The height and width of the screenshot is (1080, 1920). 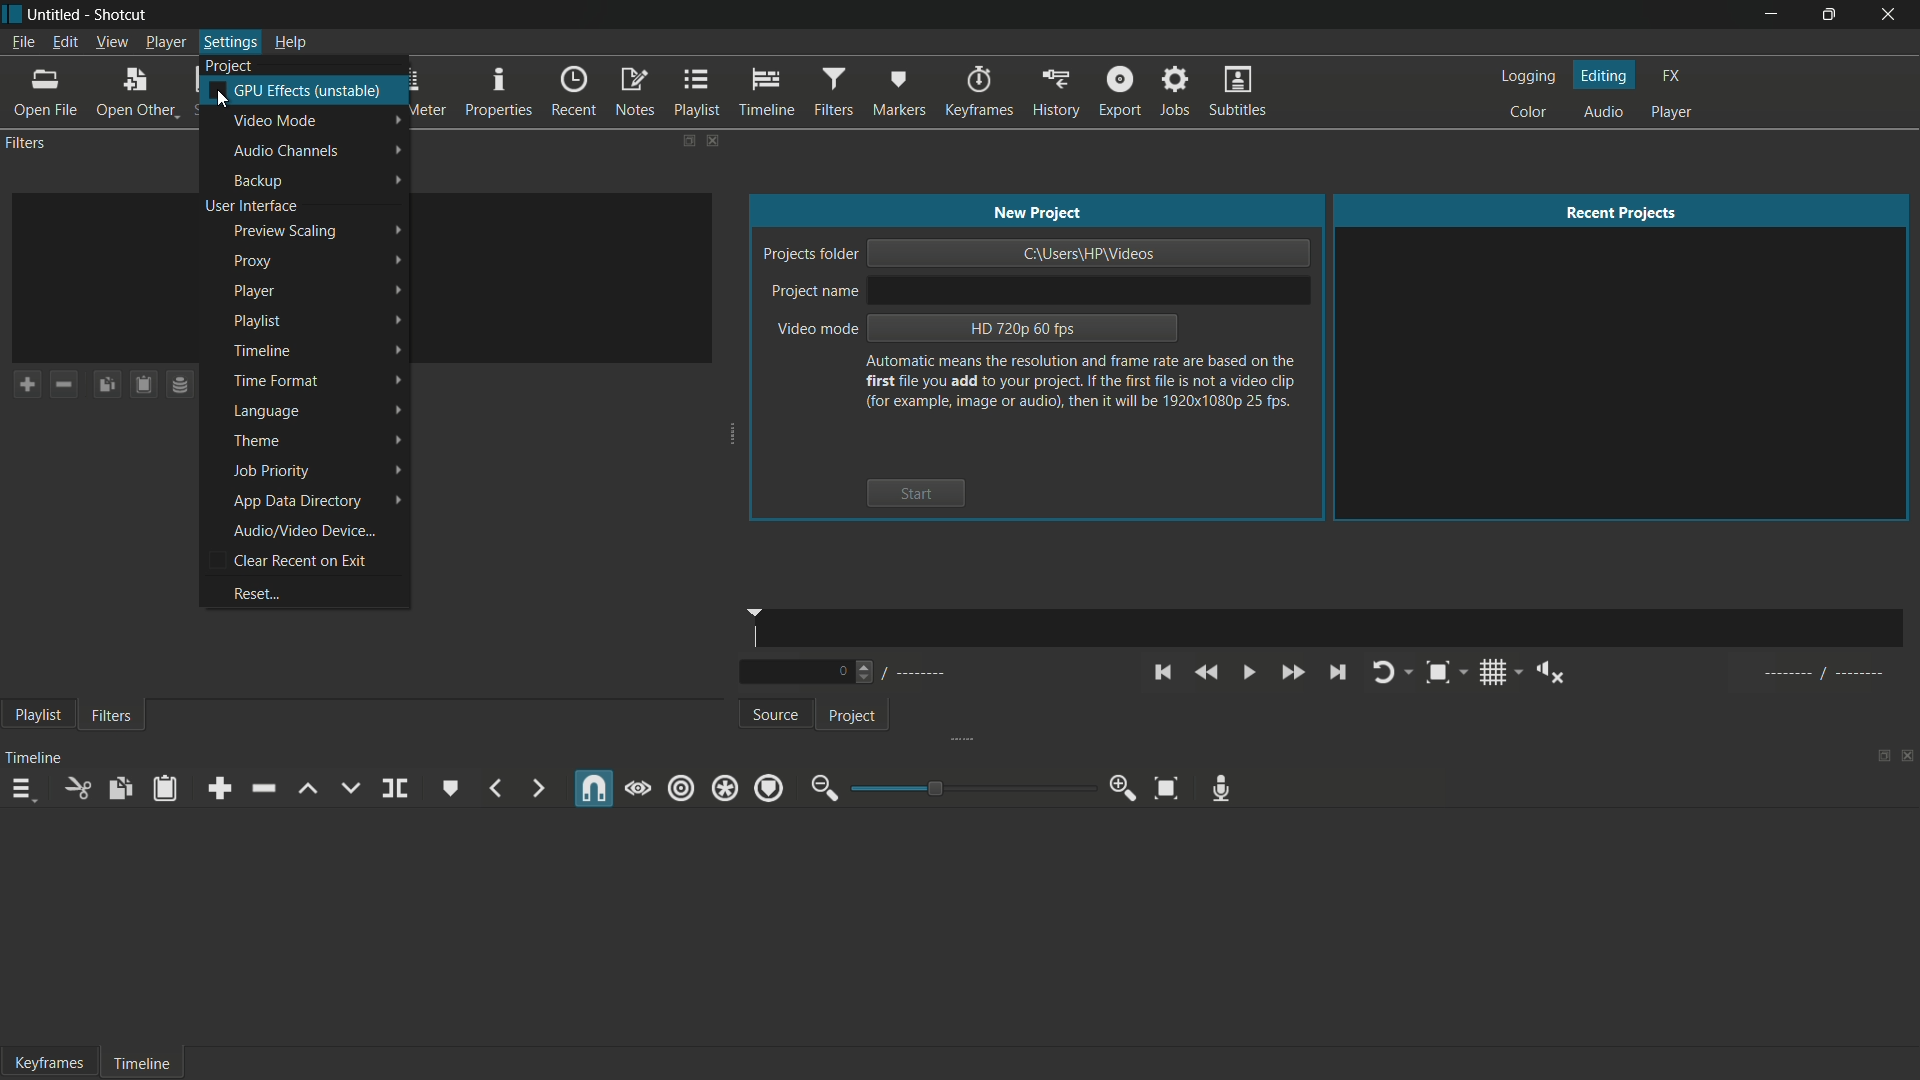 What do you see at coordinates (1771, 15) in the screenshot?
I see `minimize` at bounding box center [1771, 15].